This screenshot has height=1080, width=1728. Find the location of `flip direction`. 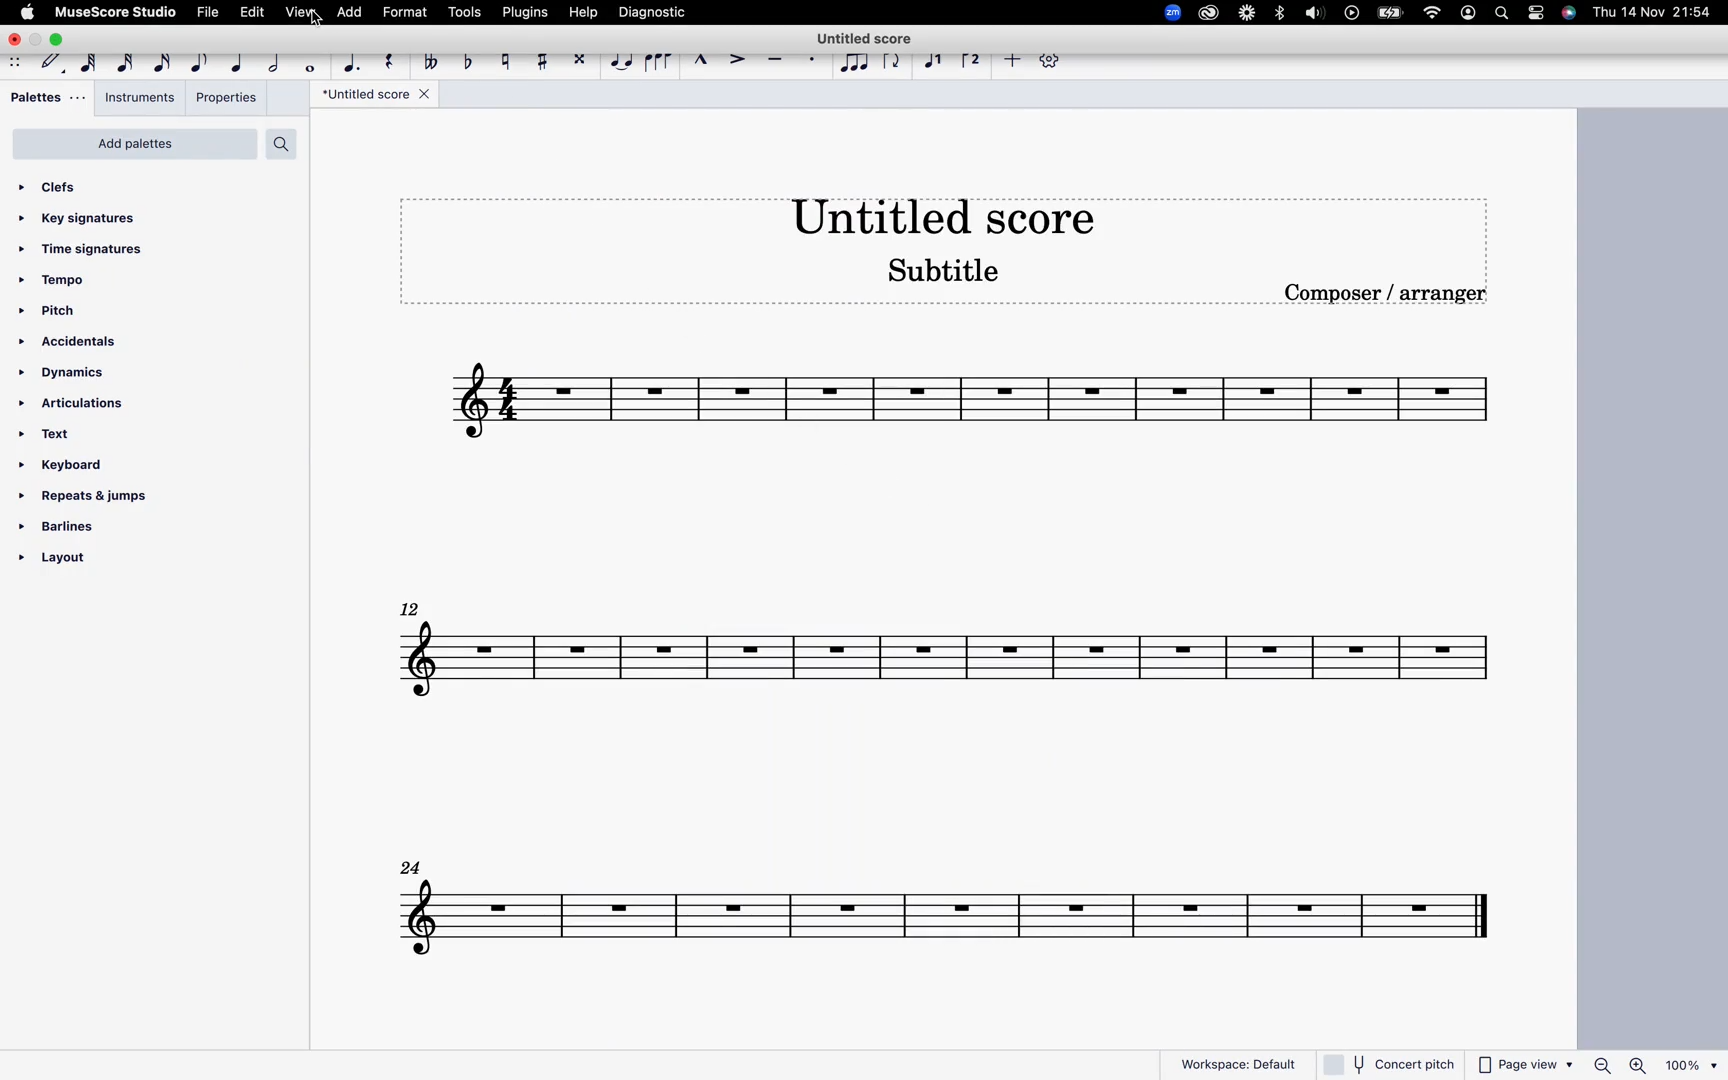

flip direction is located at coordinates (888, 65).